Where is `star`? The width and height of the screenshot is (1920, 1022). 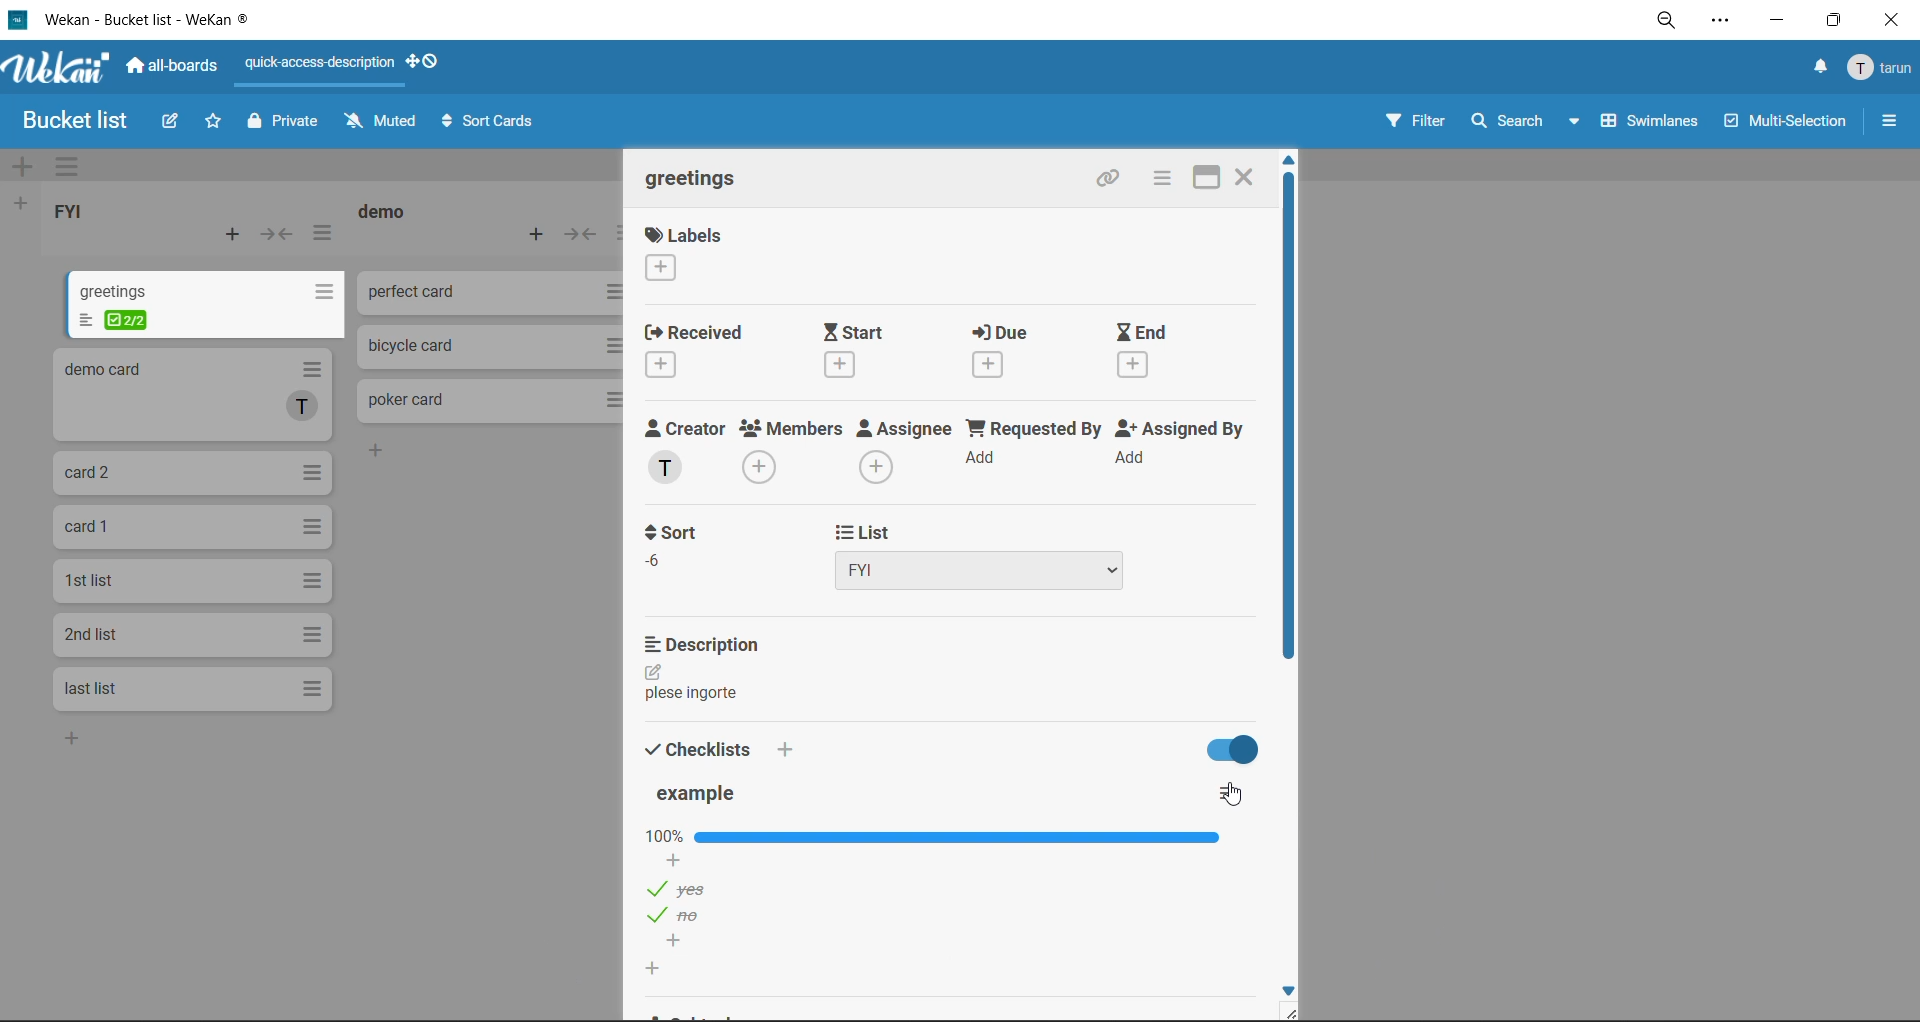
star is located at coordinates (217, 121).